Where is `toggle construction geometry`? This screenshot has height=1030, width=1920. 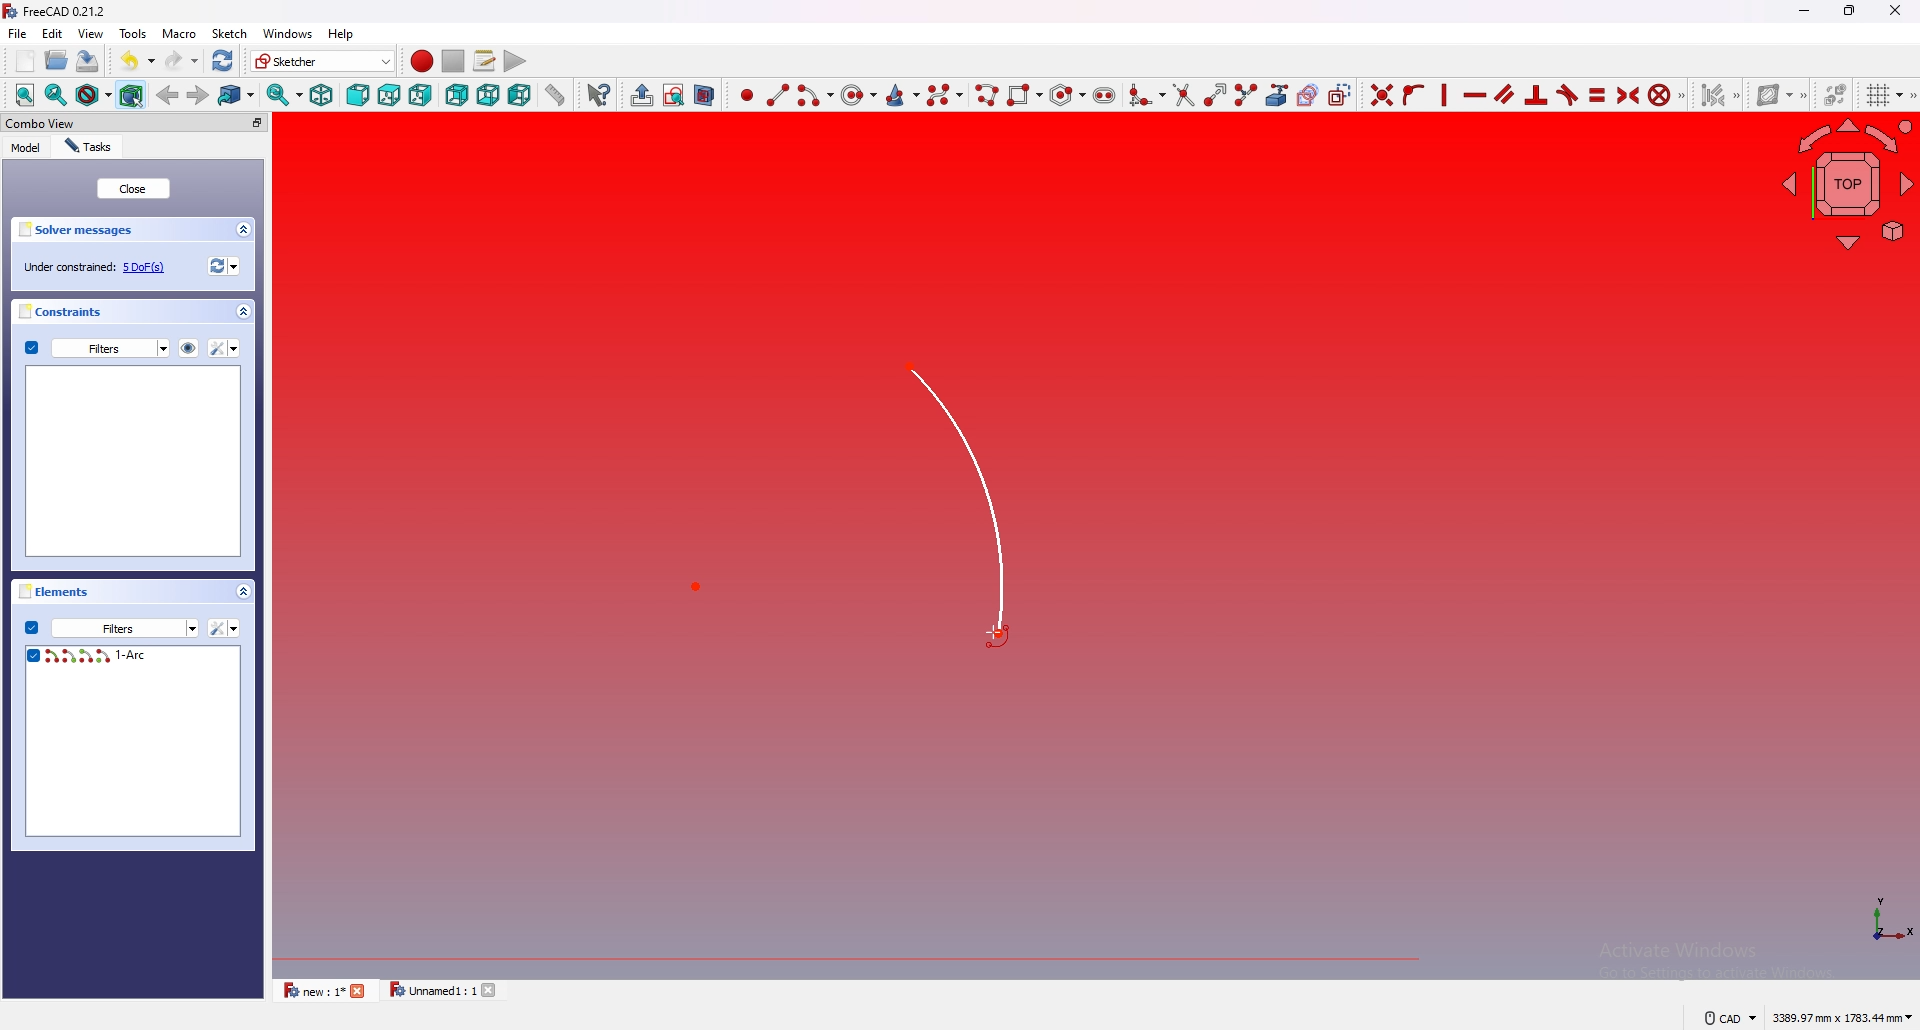
toggle construction geometry is located at coordinates (1339, 93).